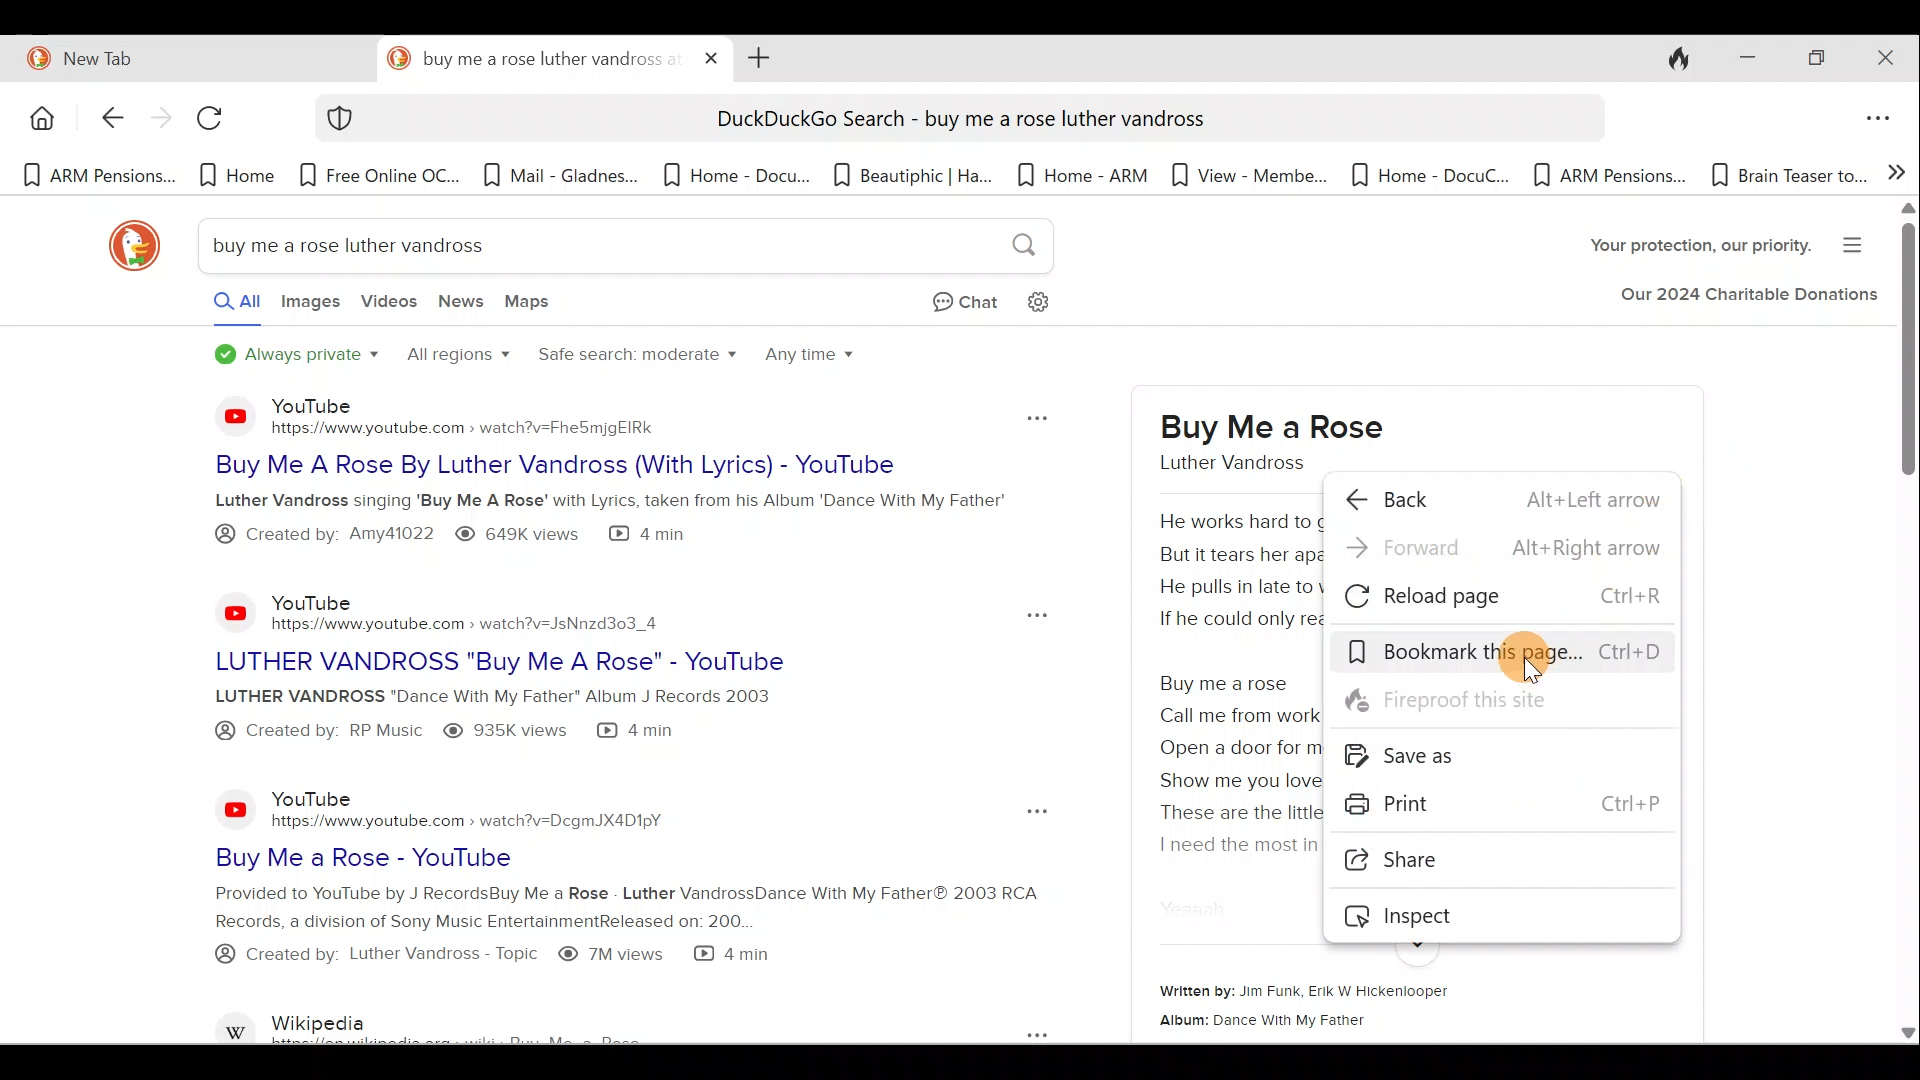 This screenshot has width=1920, height=1080. I want to click on buy me a rose luther vandross, so click(620, 248).